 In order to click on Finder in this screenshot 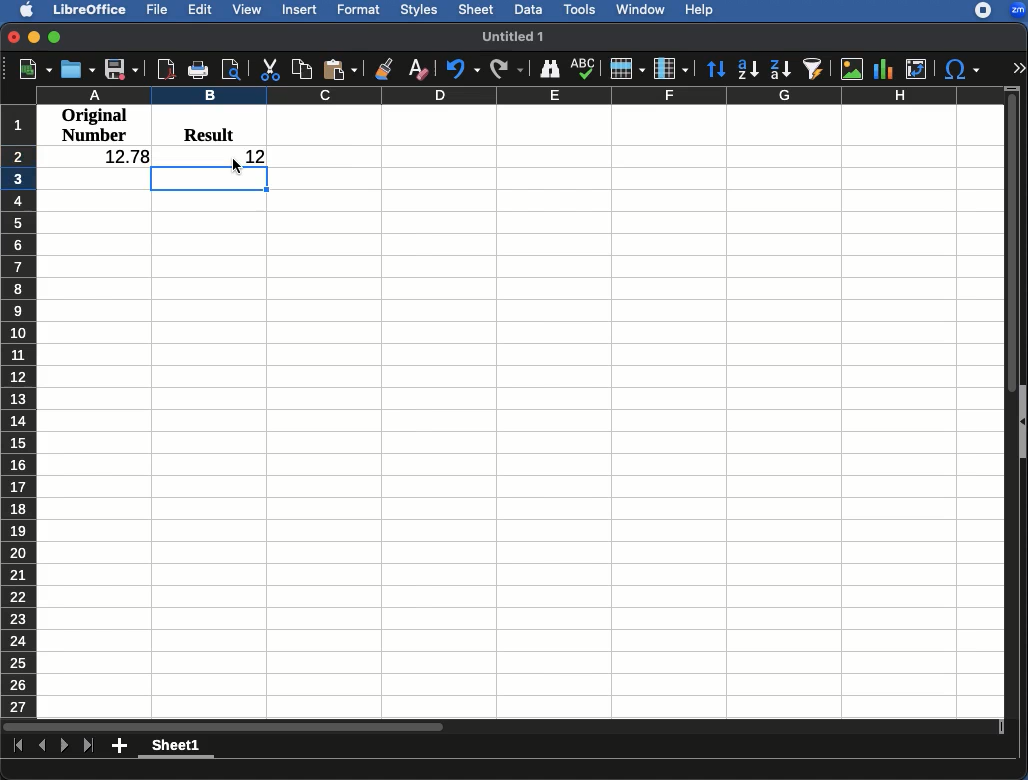, I will do `click(551, 70)`.